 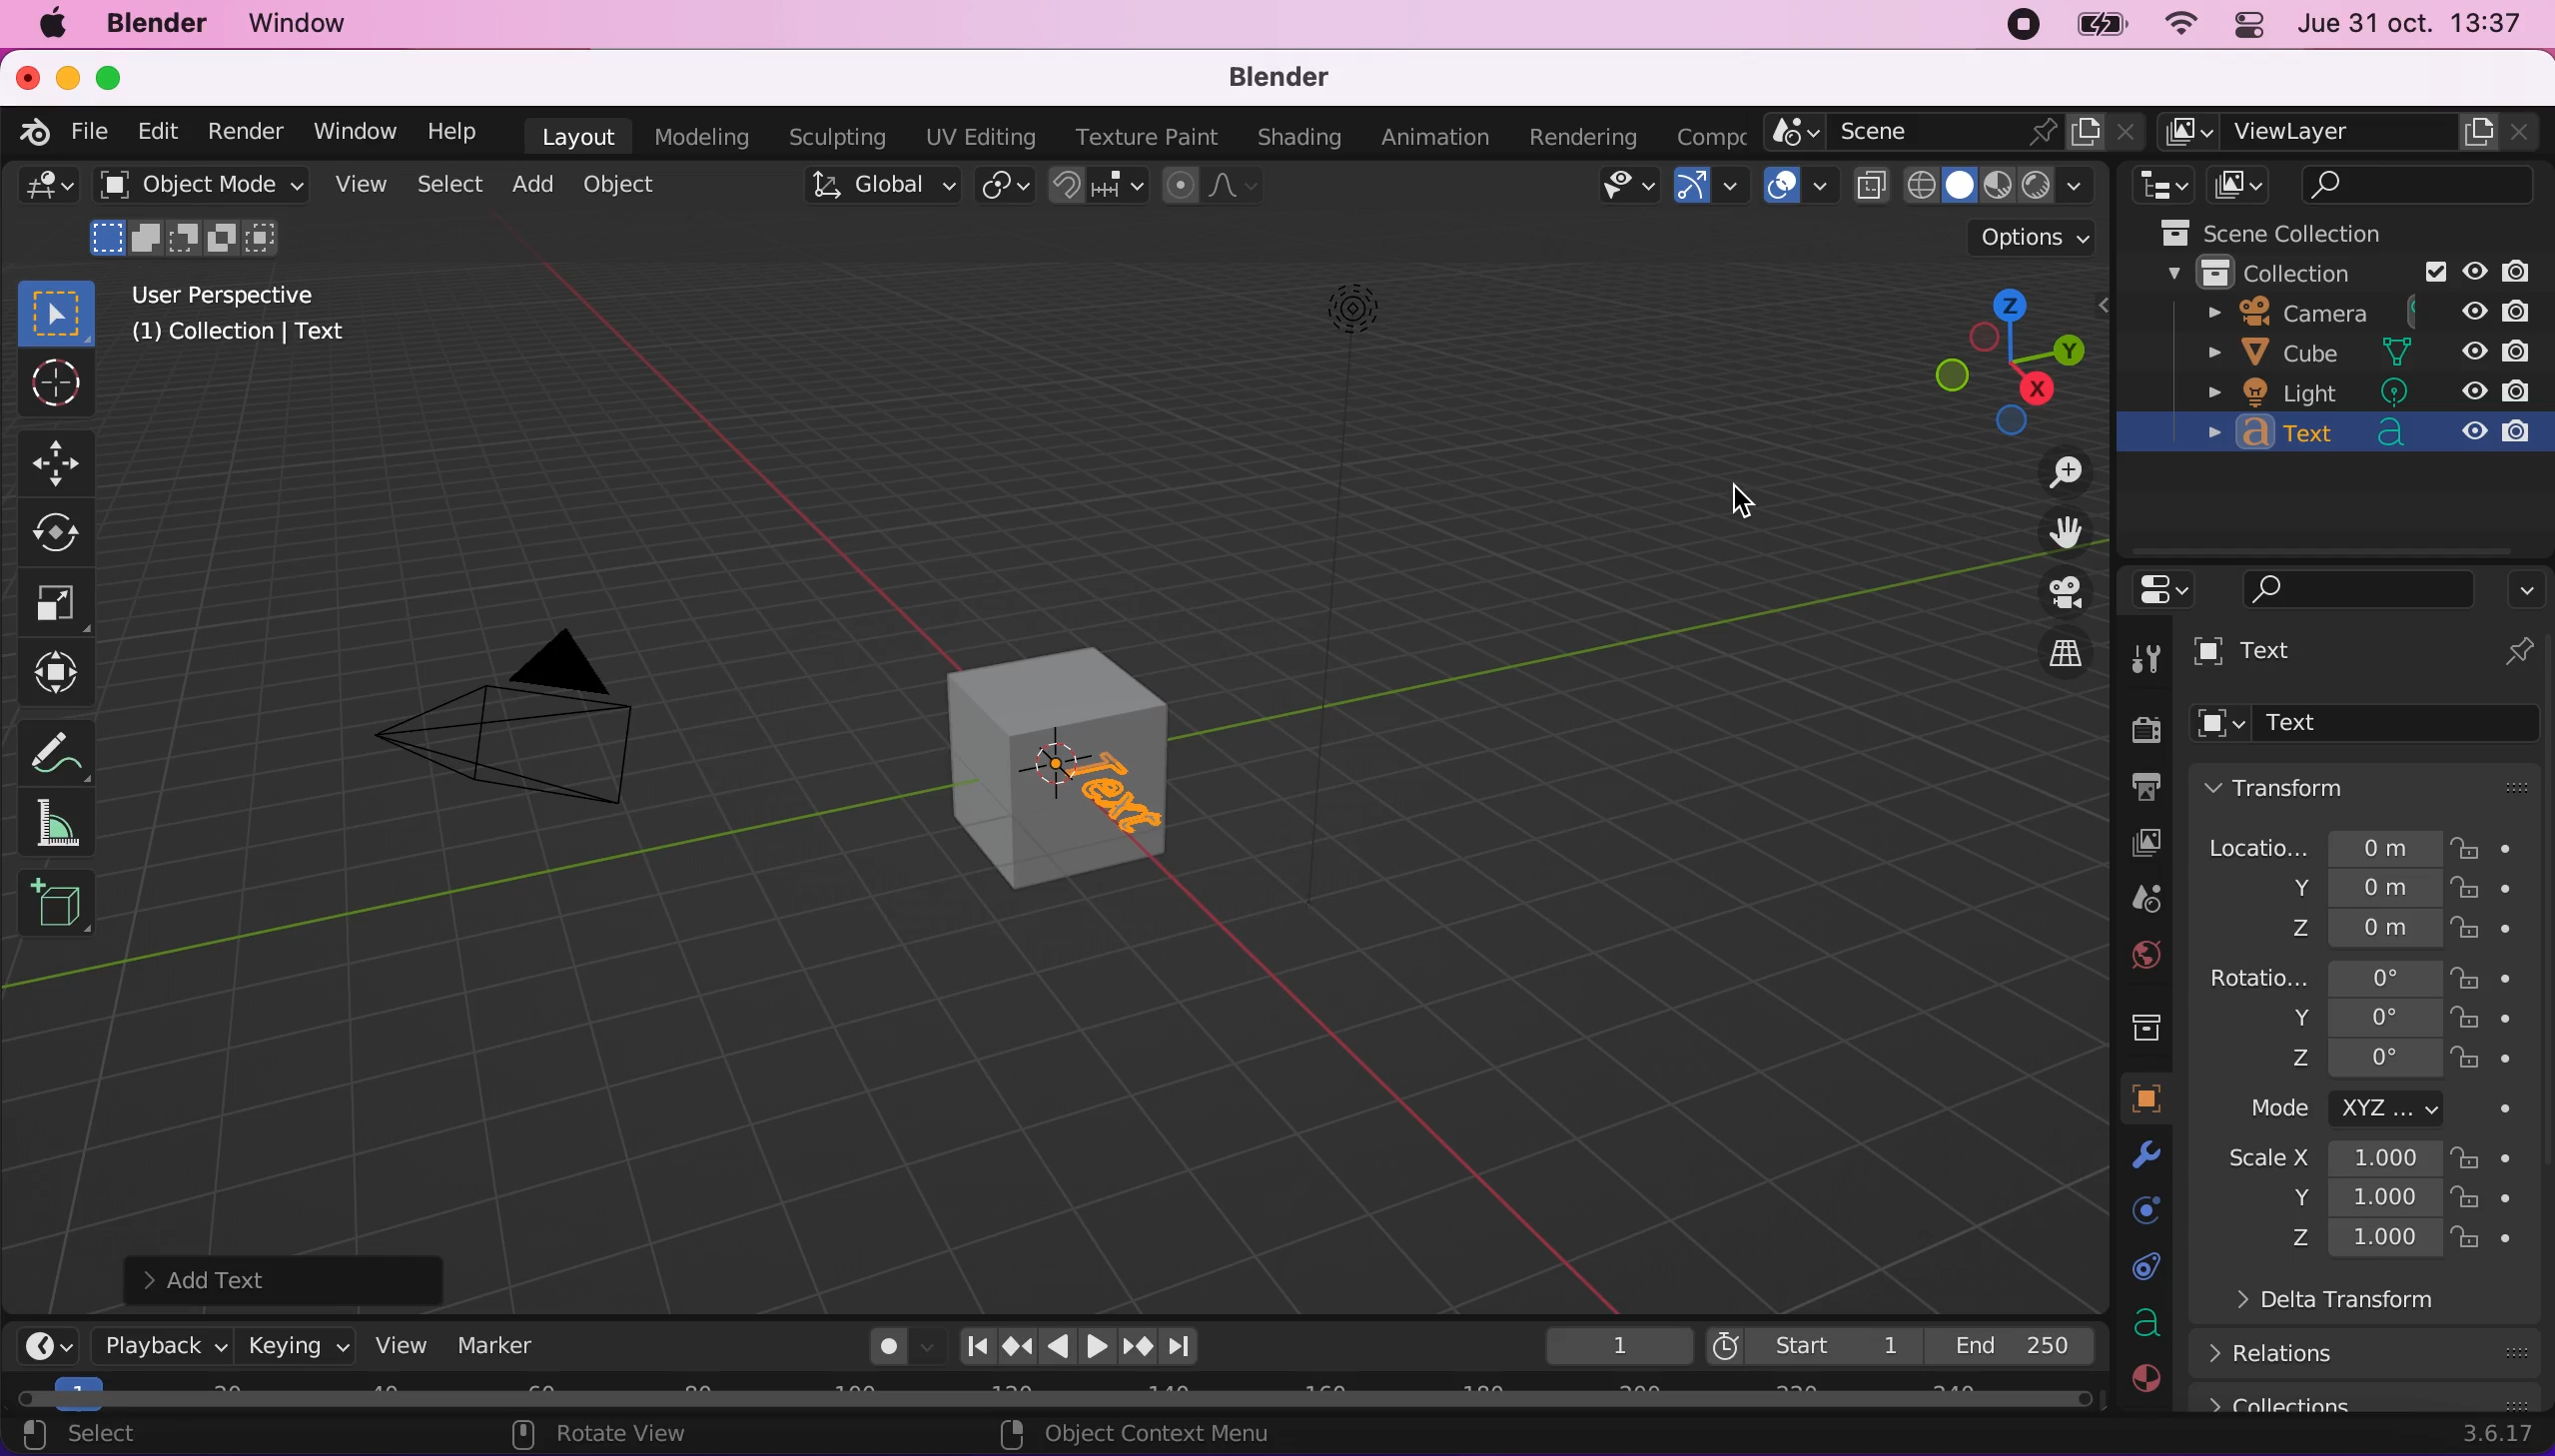 I want to click on constraints, so click(x=2142, y=1265).